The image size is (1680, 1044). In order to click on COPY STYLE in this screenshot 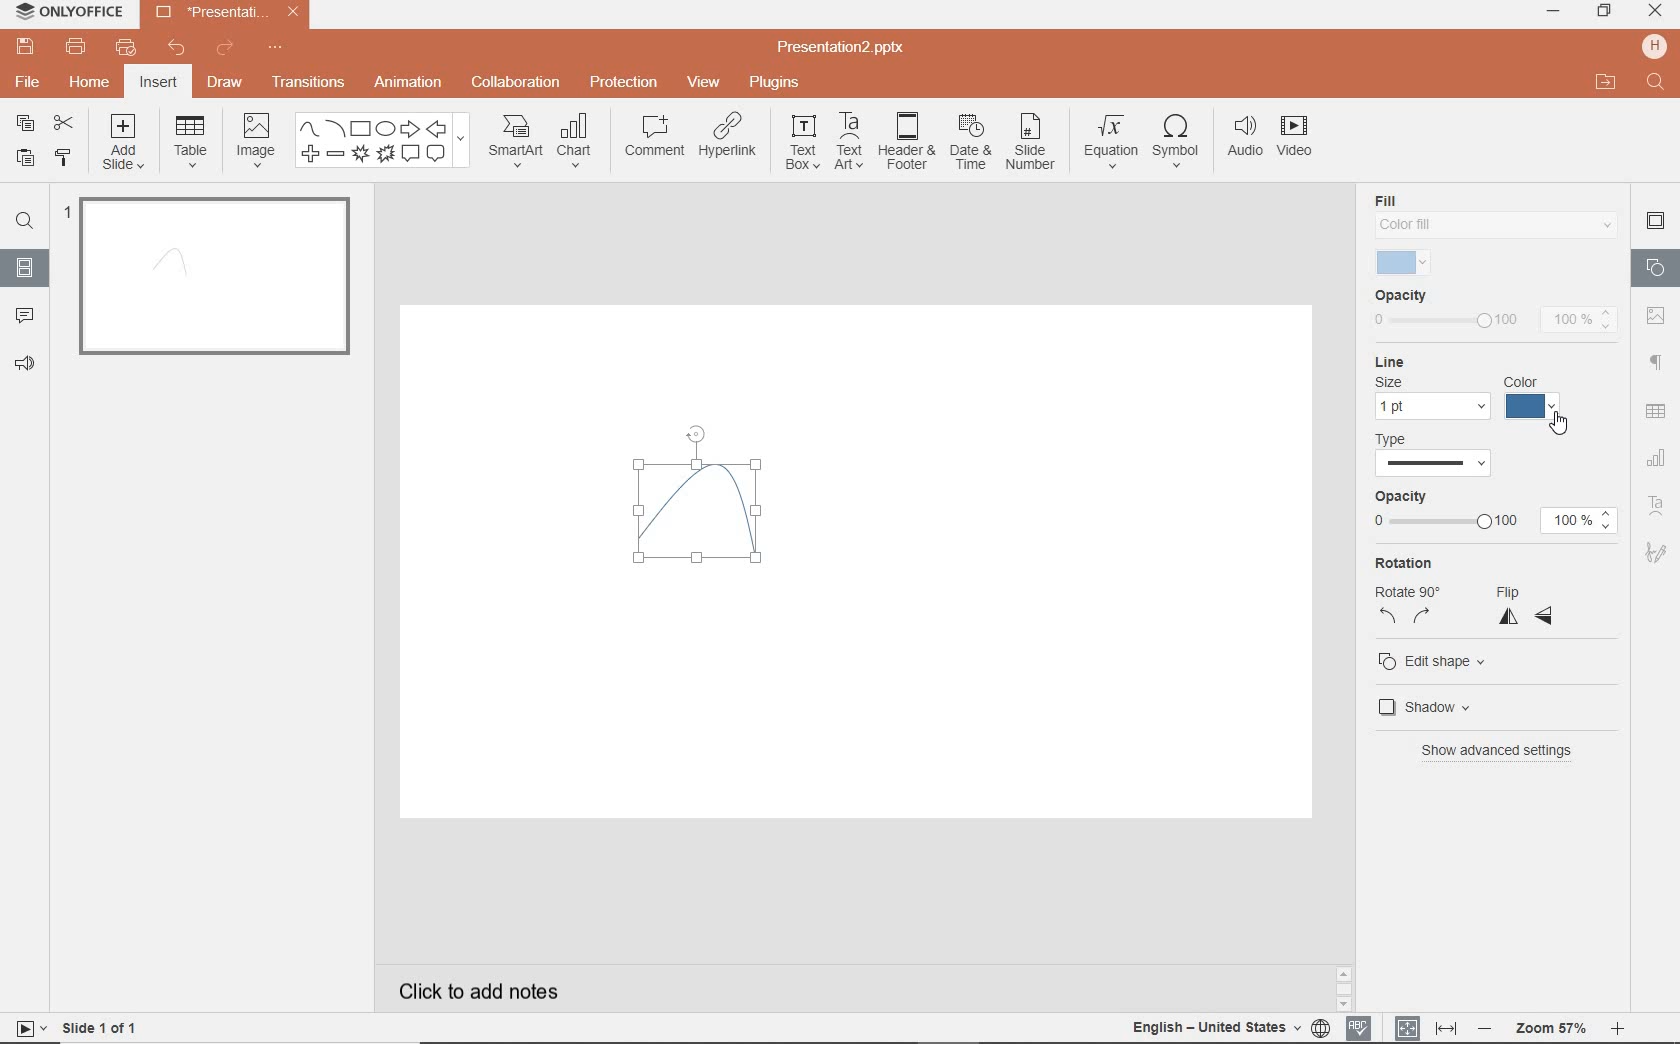, I will do `click(62, 157)`.